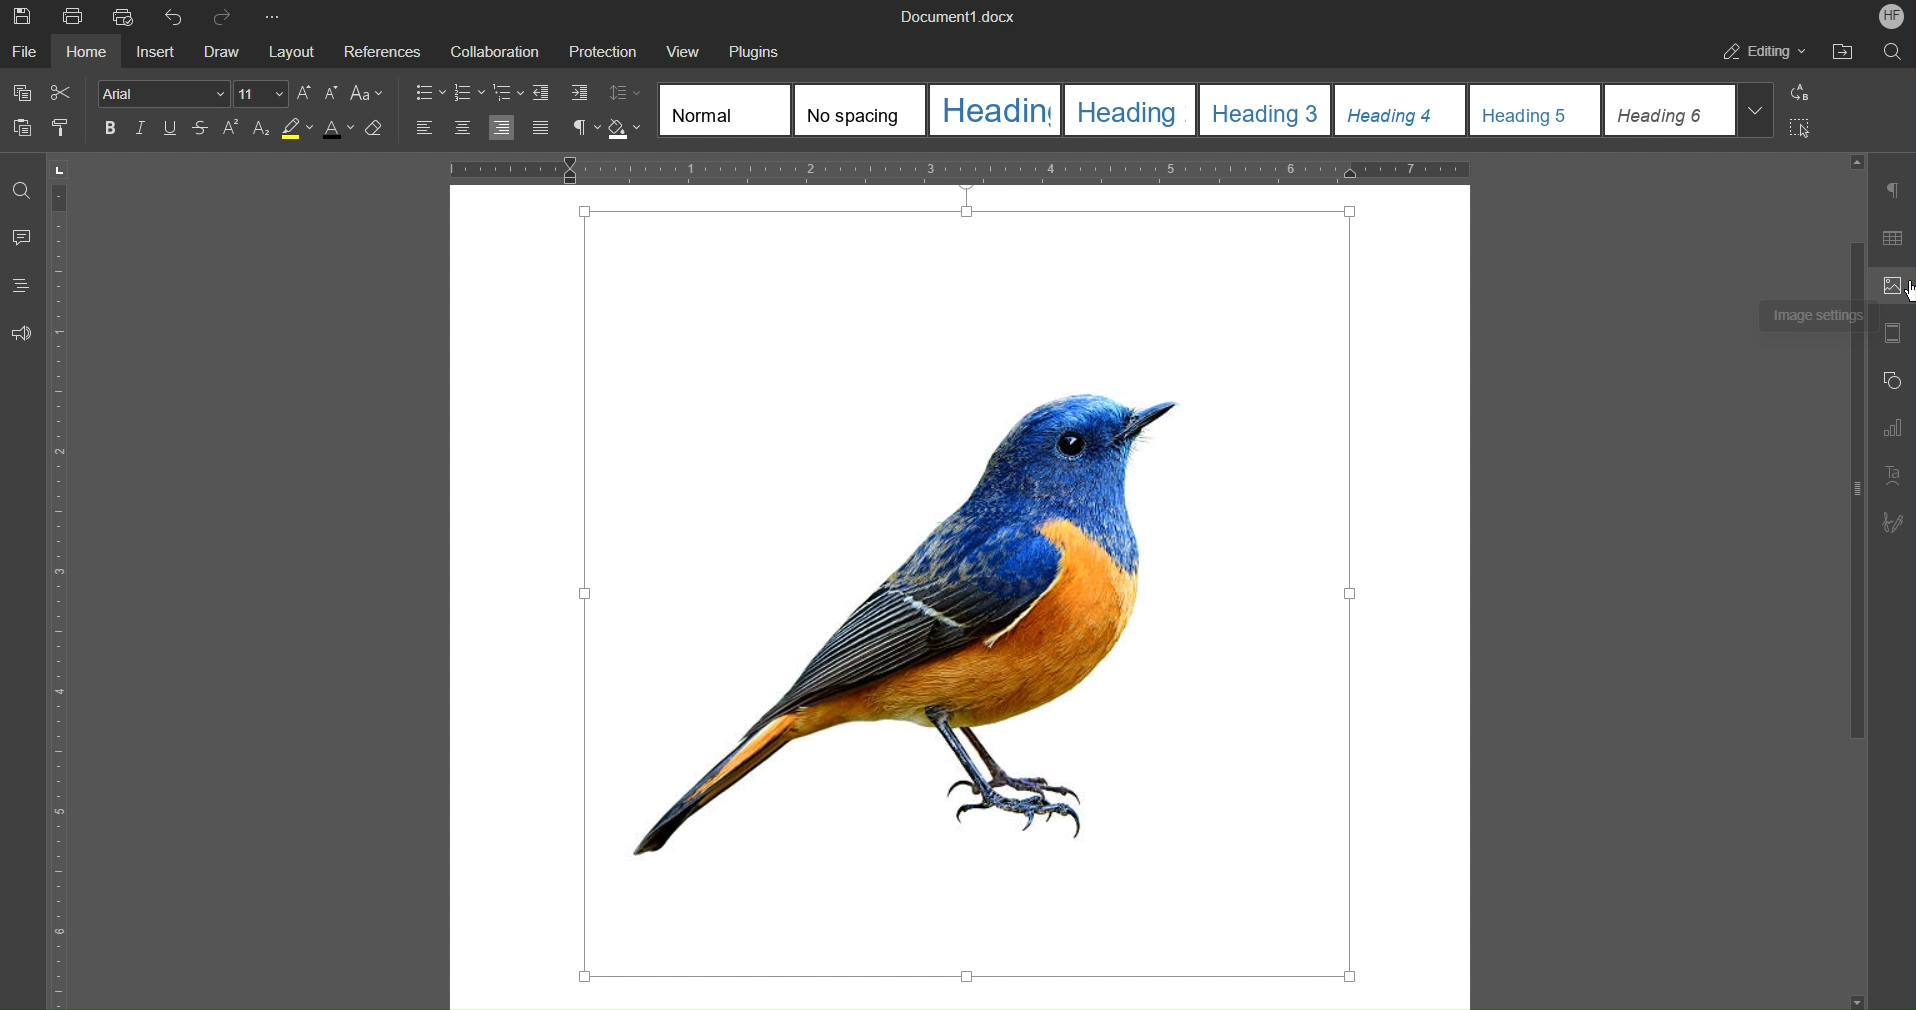  What do you see at coordinates (507, 94) in the screenshot?
I see `Staggered List` at bounding box center [507, 94].